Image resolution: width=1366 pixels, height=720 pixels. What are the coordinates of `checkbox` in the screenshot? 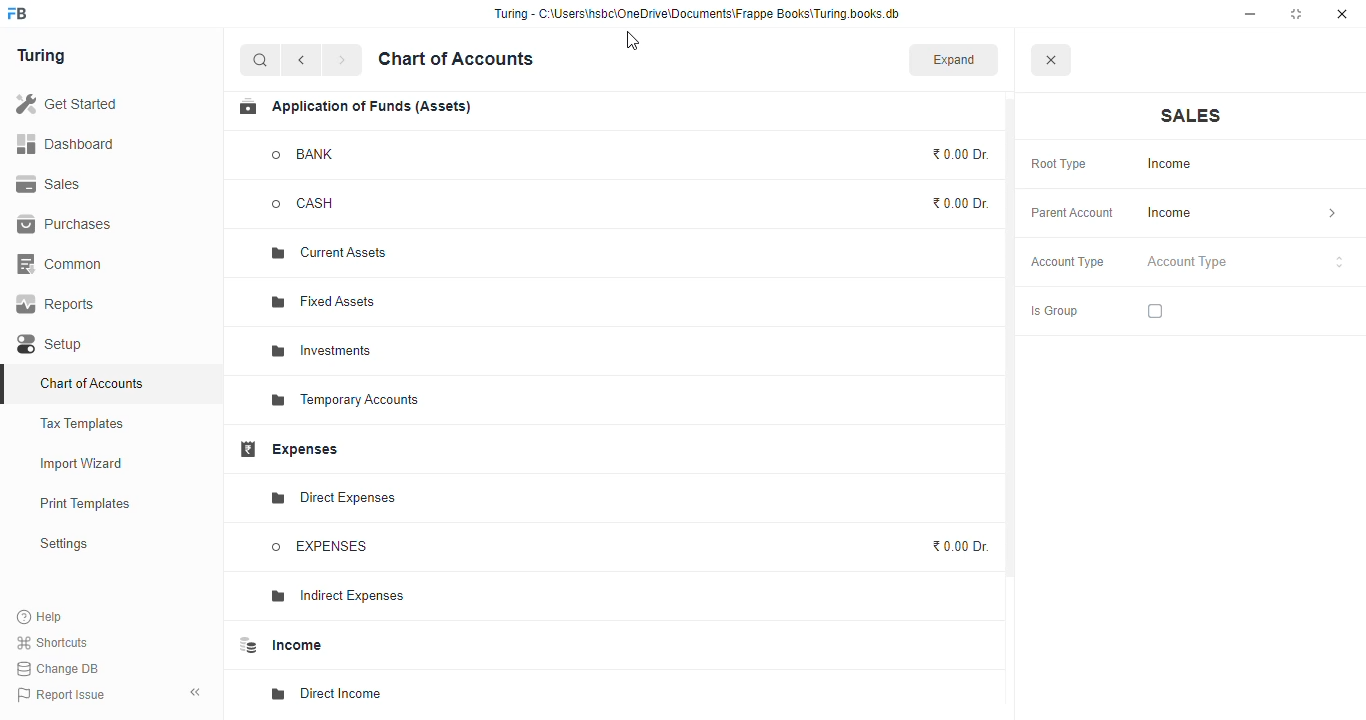 It's located at (1155, 311).